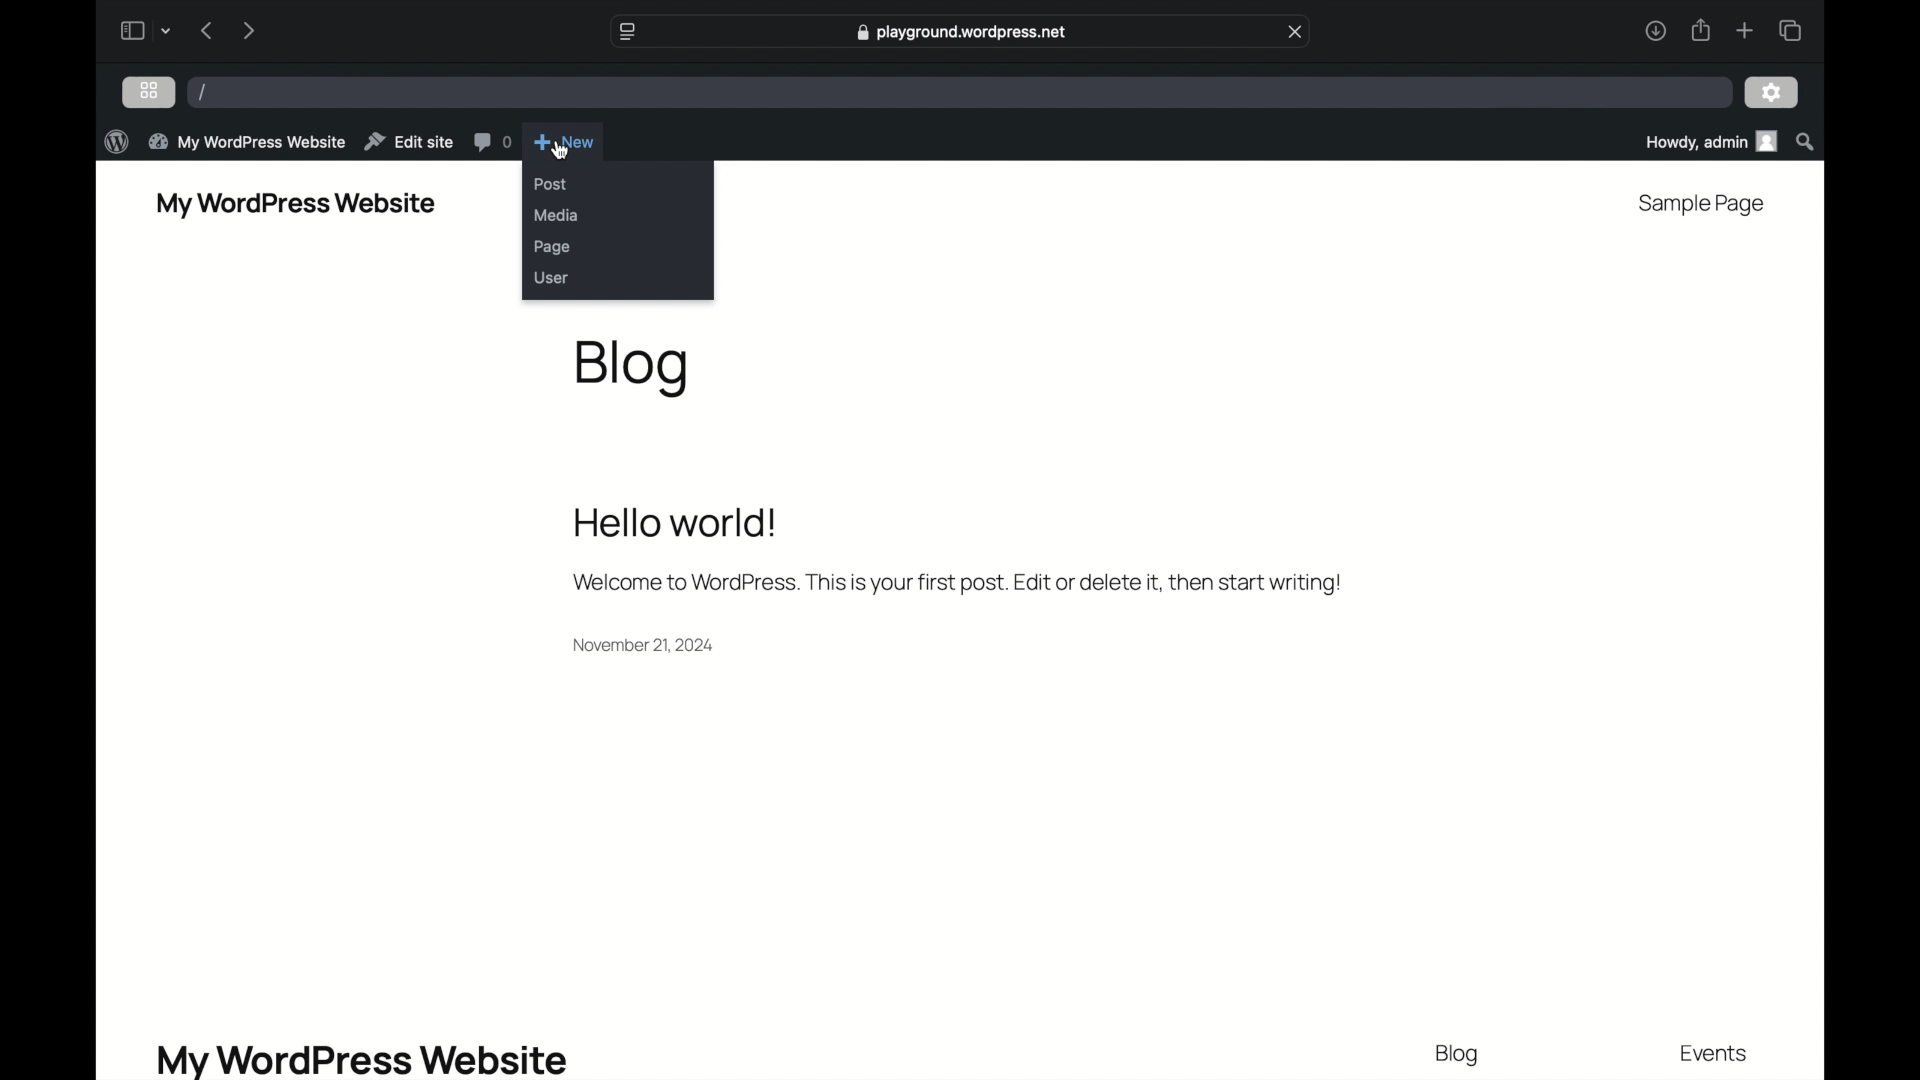 Image resolution: width=1920 pixels, height=1080 pixels. What do you see at coordinates (1774, 91) in the screenshot?
I see `settings` at bounding box center [1774, 91].